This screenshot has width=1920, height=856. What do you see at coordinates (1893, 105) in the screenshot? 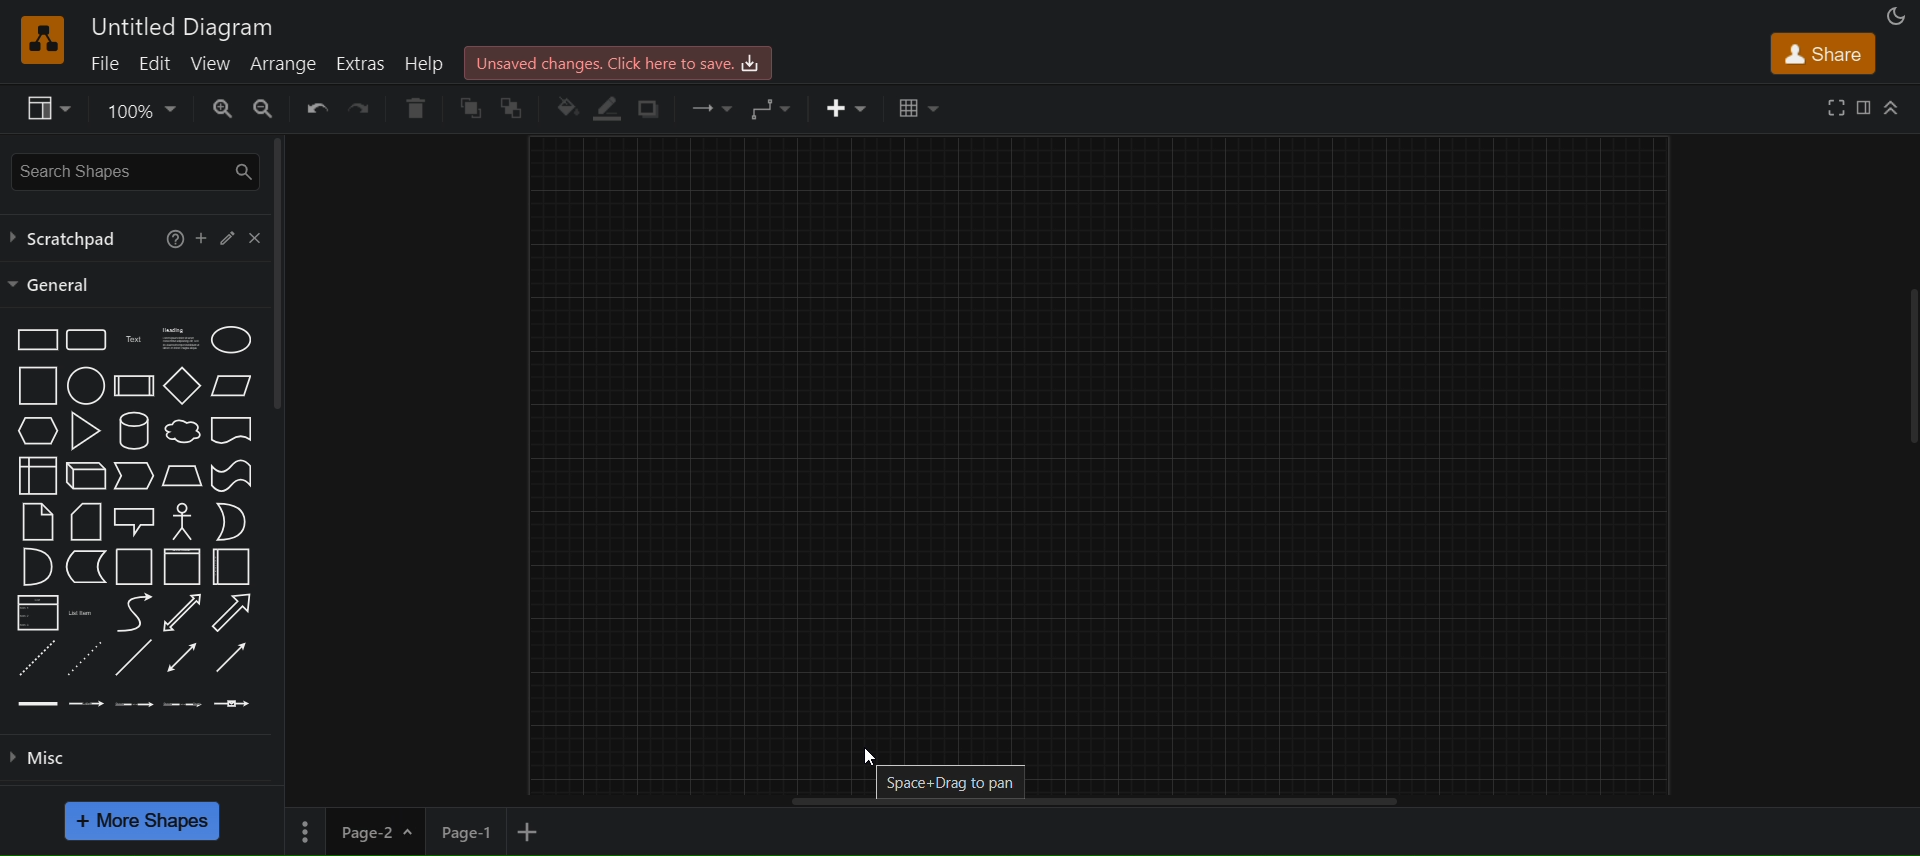
I see `collapse/expand` at bounding box center [1893, 105].